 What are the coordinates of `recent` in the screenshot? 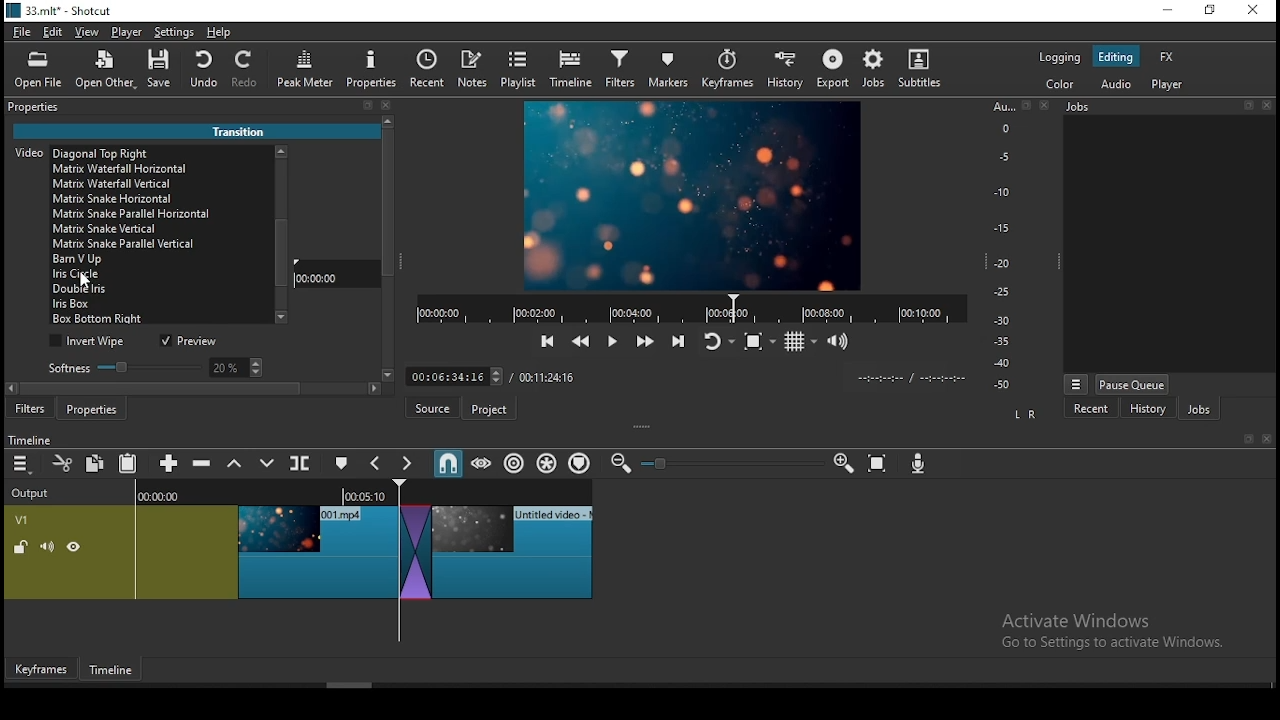 It's located at (1091, 408).